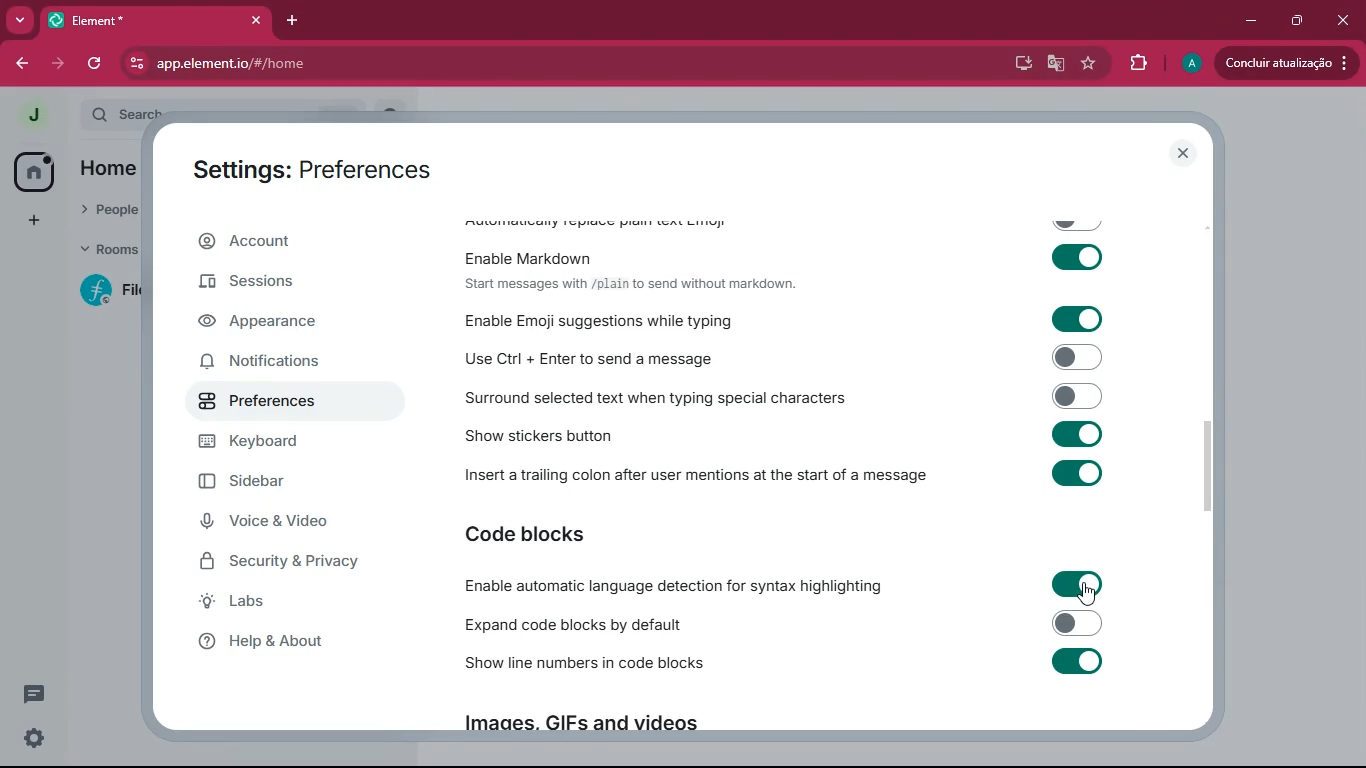 This screenshot has width=1366, height=768. What do you see at coordinates (277, 604) in the screenshot?
I see `labs` at bounding box center [277, 604].